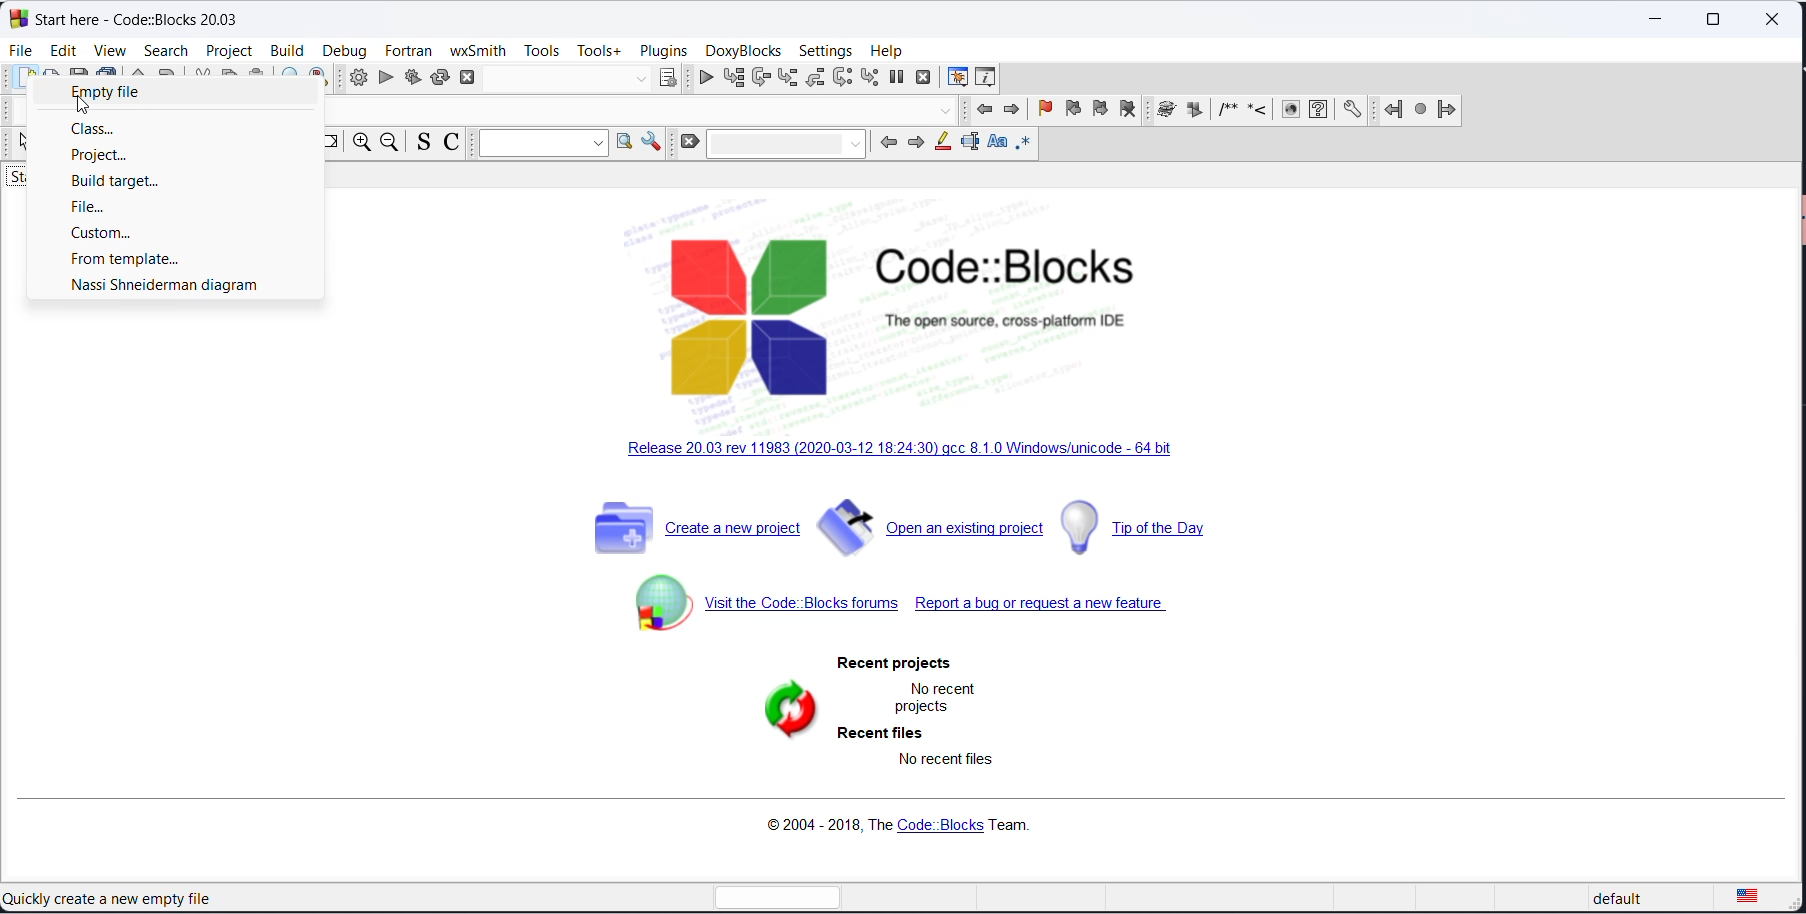 The image size is (1806, 914). I want to click on previous bookmark, so click(1071, 111).